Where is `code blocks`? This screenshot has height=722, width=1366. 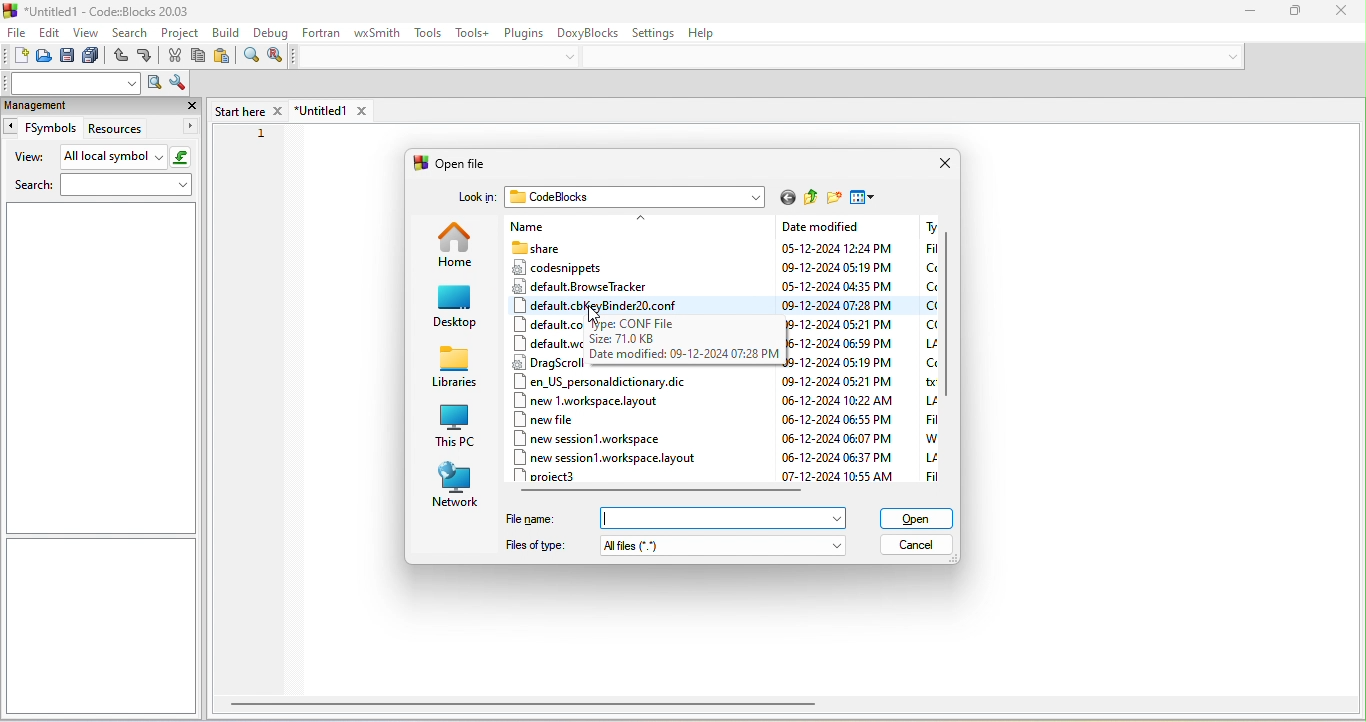 code blocks is located at coordinates (636, 198).